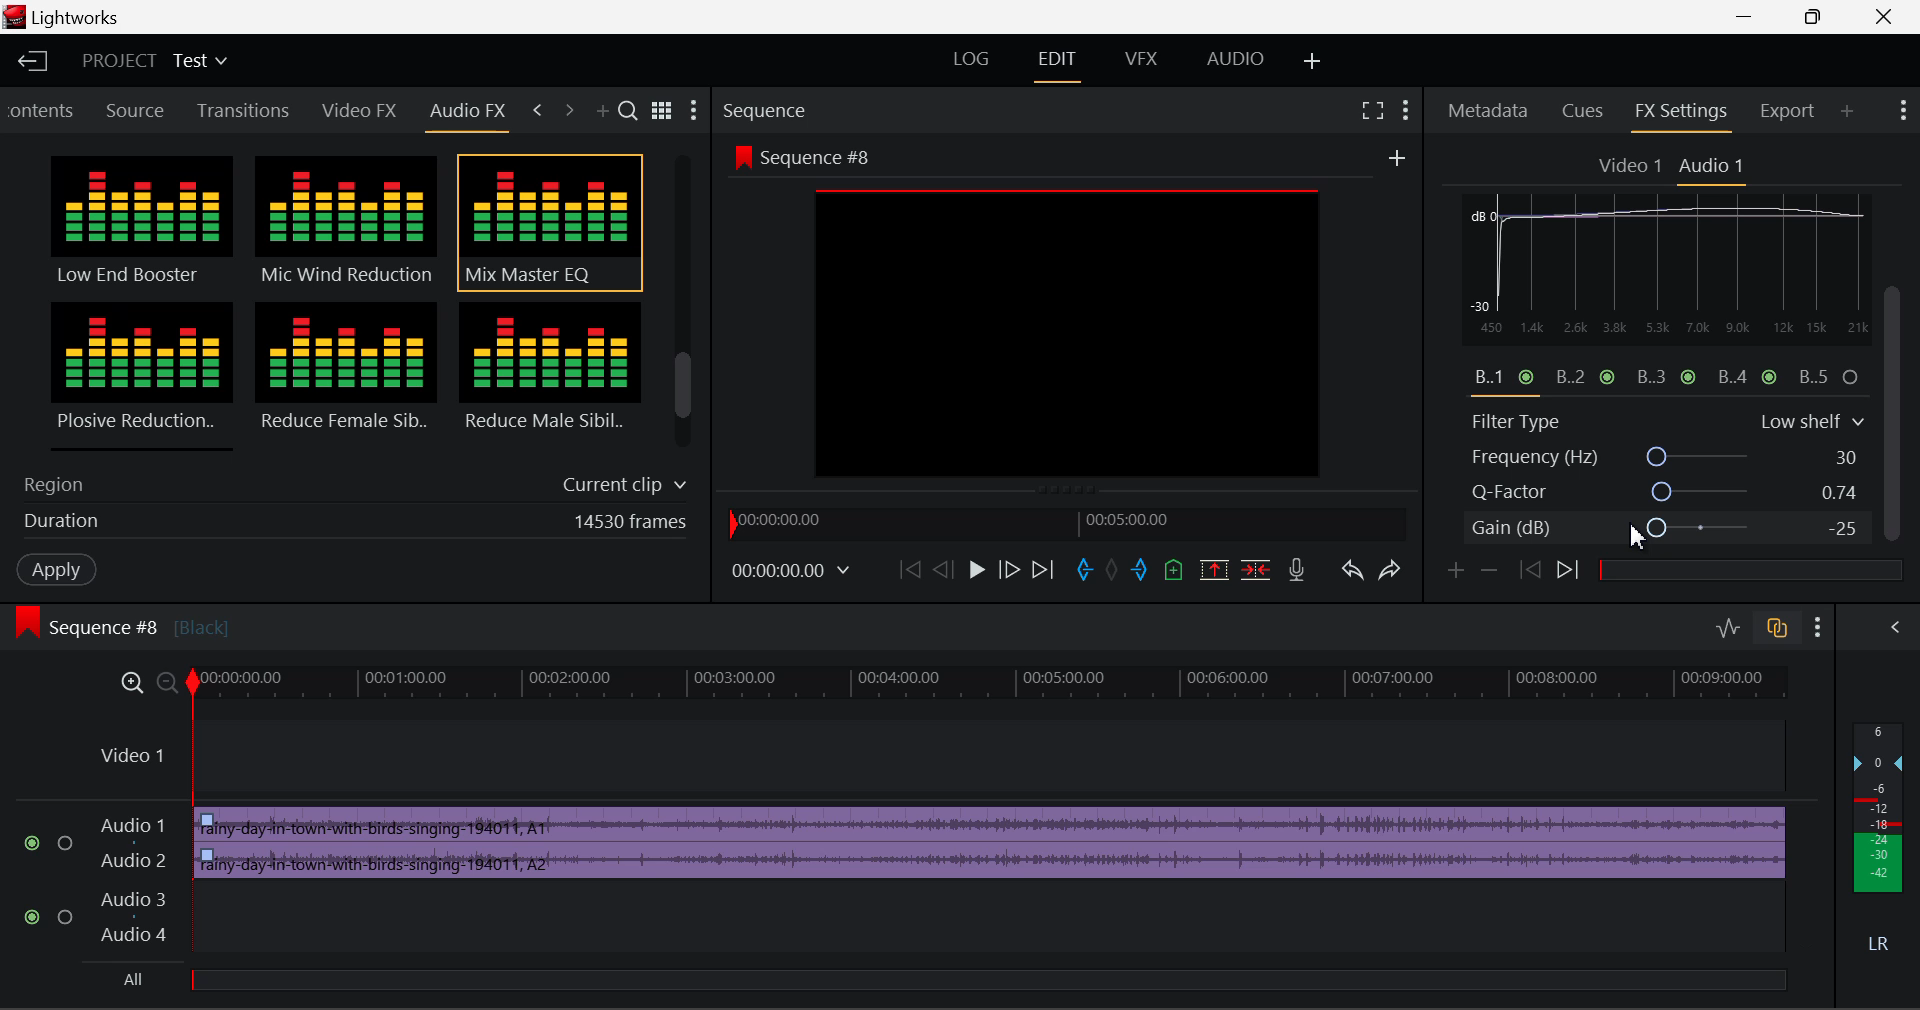  I want to click on Plosive Reduction, so click(138, 374).